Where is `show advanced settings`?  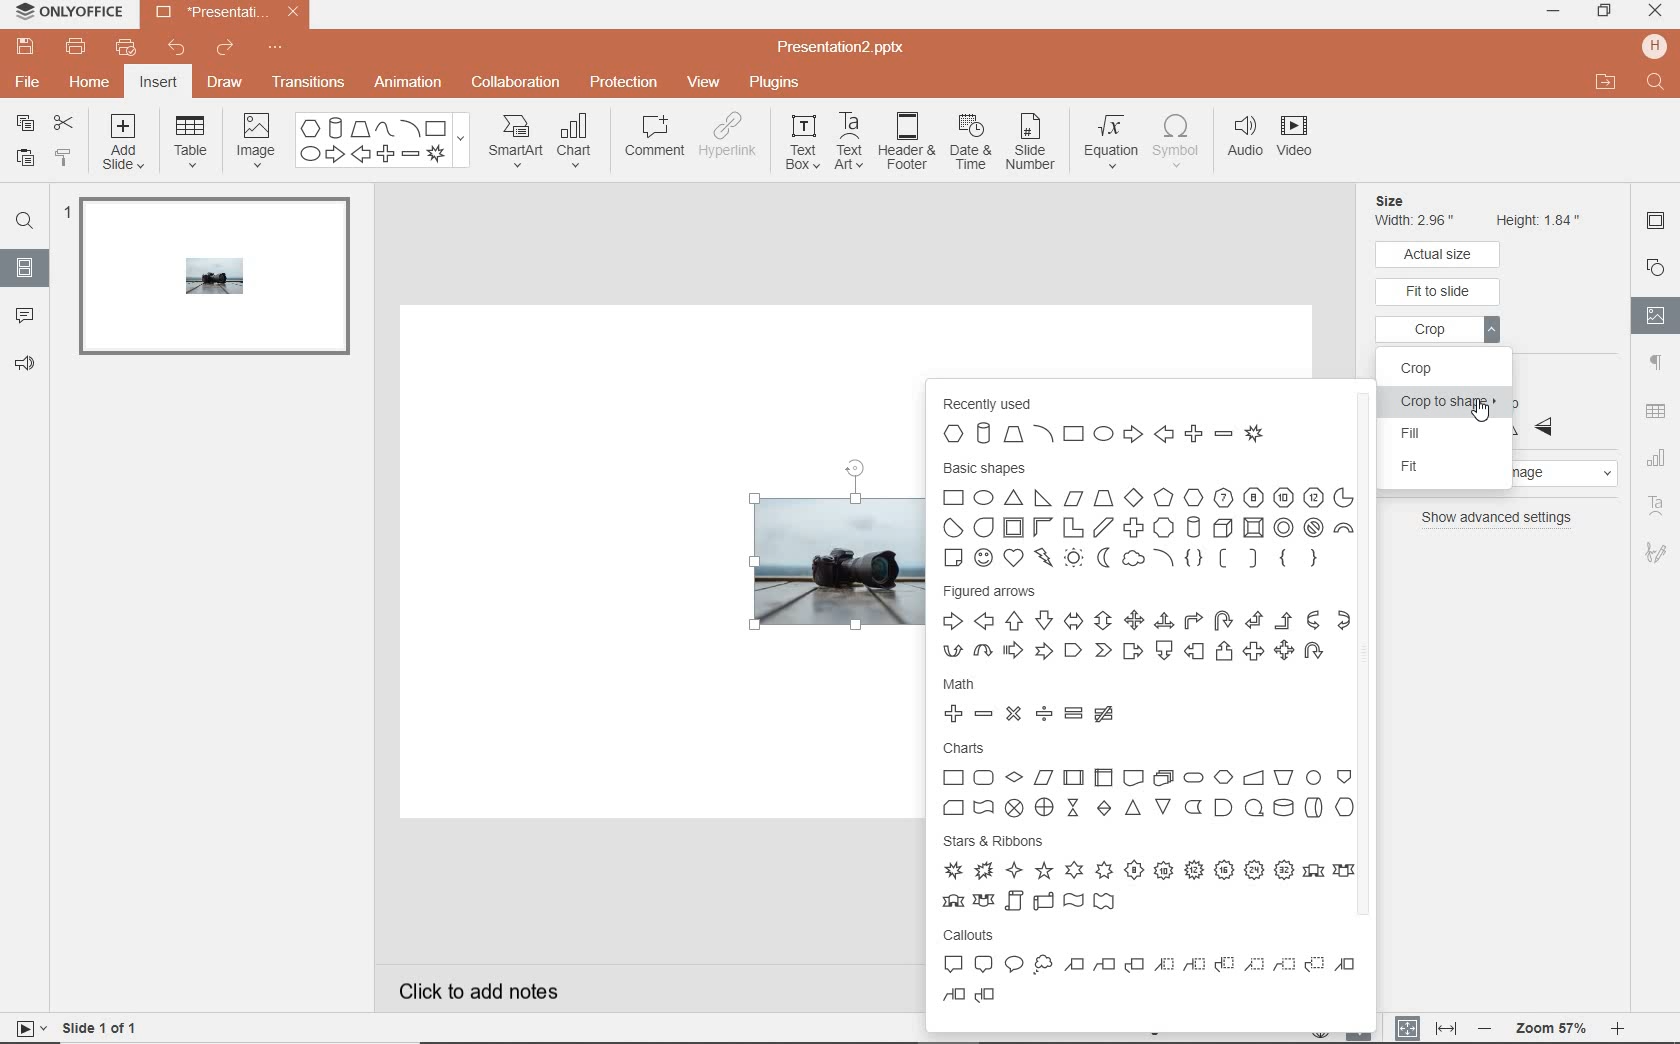
show advanced settings is located at coordinates (1498, 518).